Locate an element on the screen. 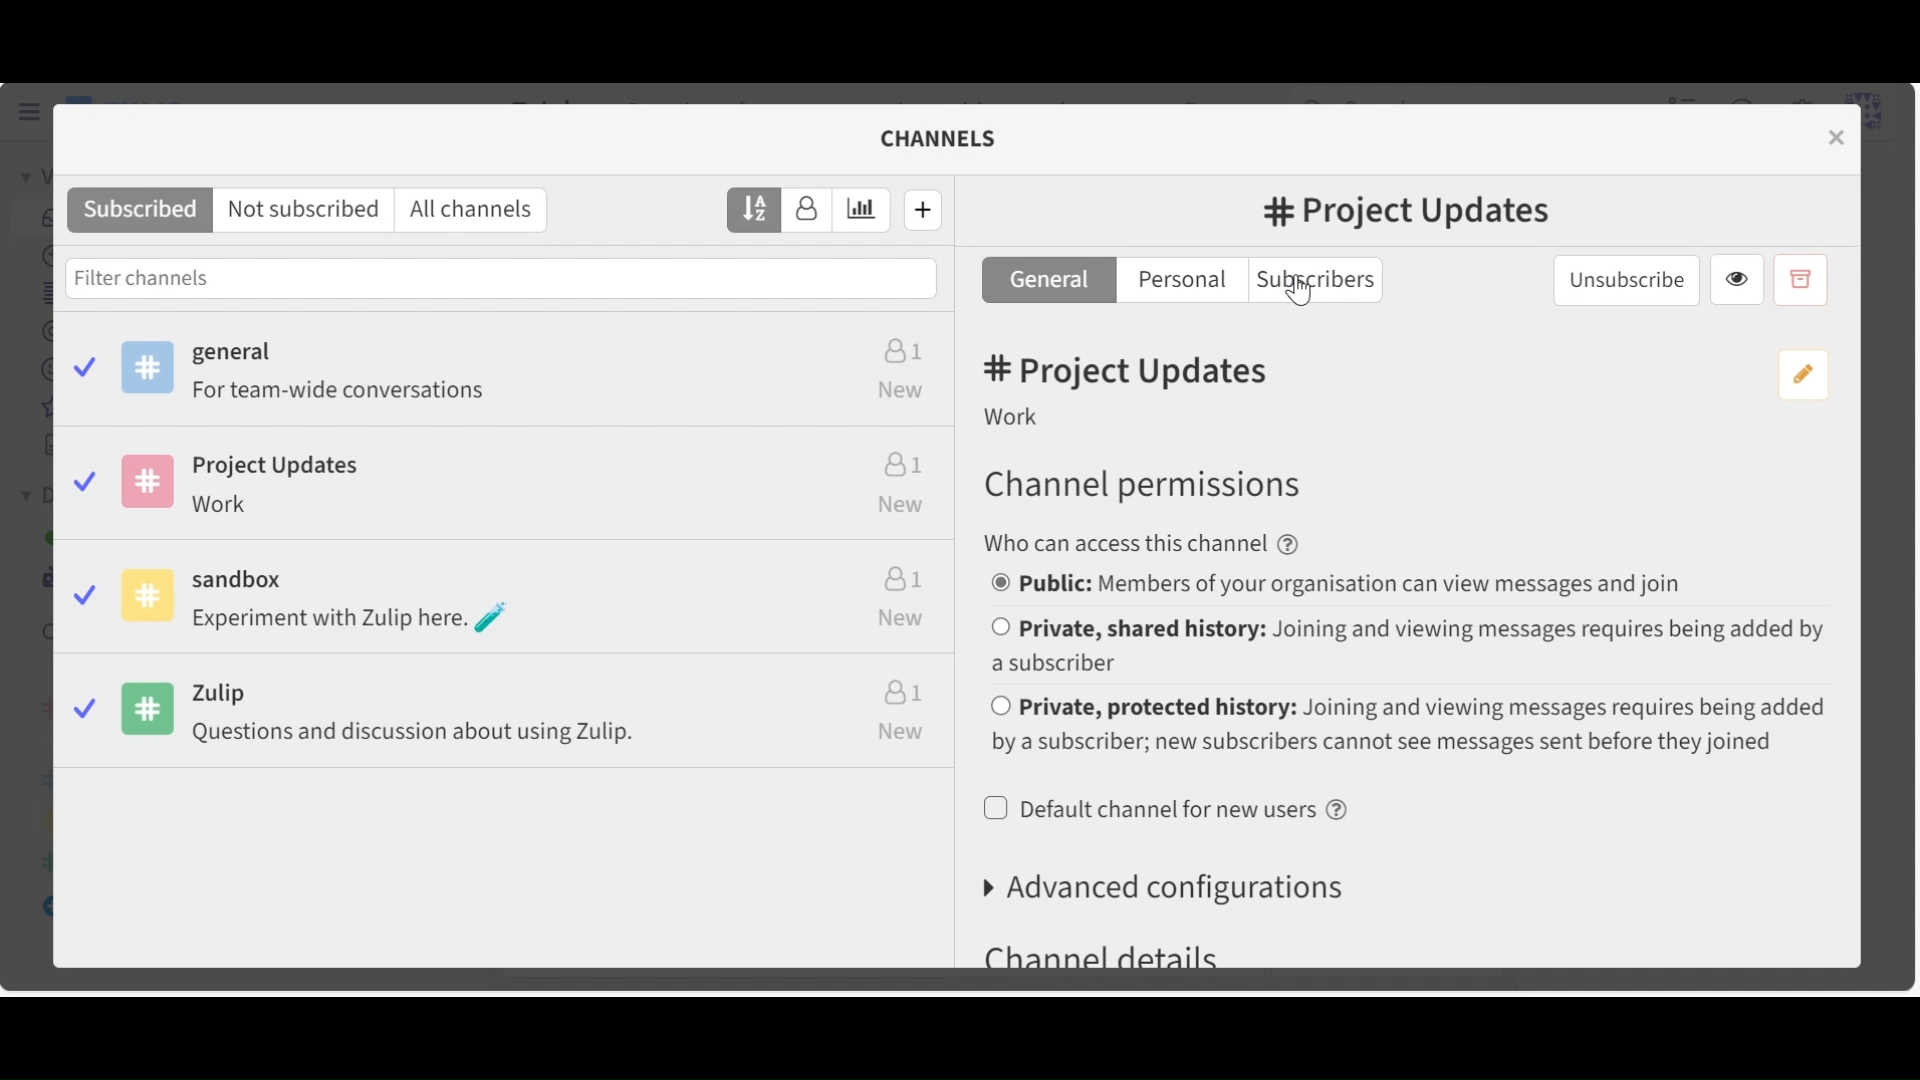 This screenshot has width=1920, height=1080. Channel permissions is located at coordinates (1144, 486).